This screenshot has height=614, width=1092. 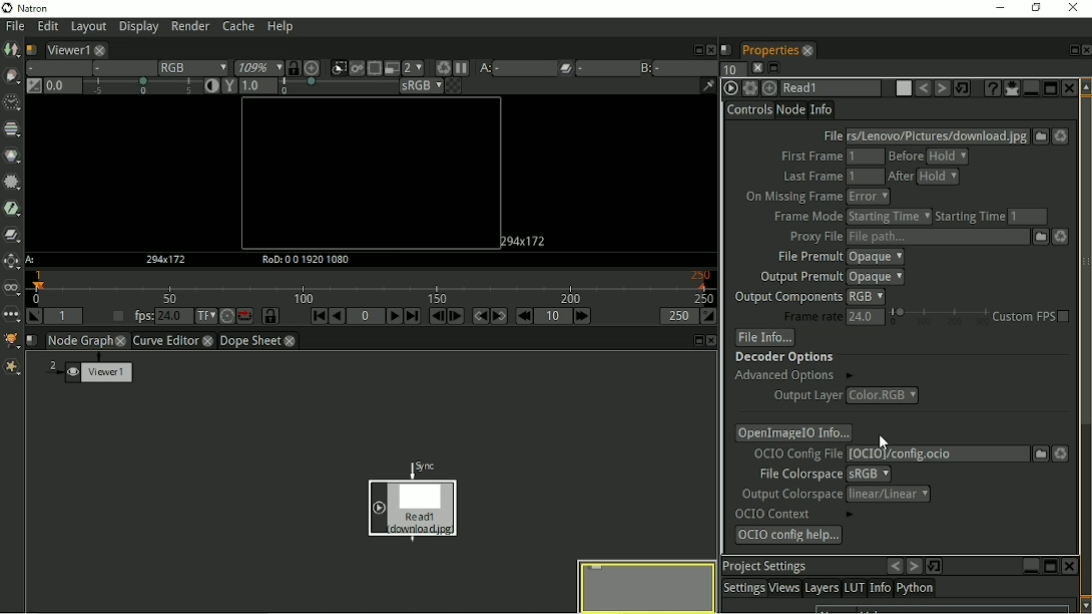 What do you see at coordinates (35, 317) in the screenshot?
I see `Set playback in point` at bounding box center [35, 317].